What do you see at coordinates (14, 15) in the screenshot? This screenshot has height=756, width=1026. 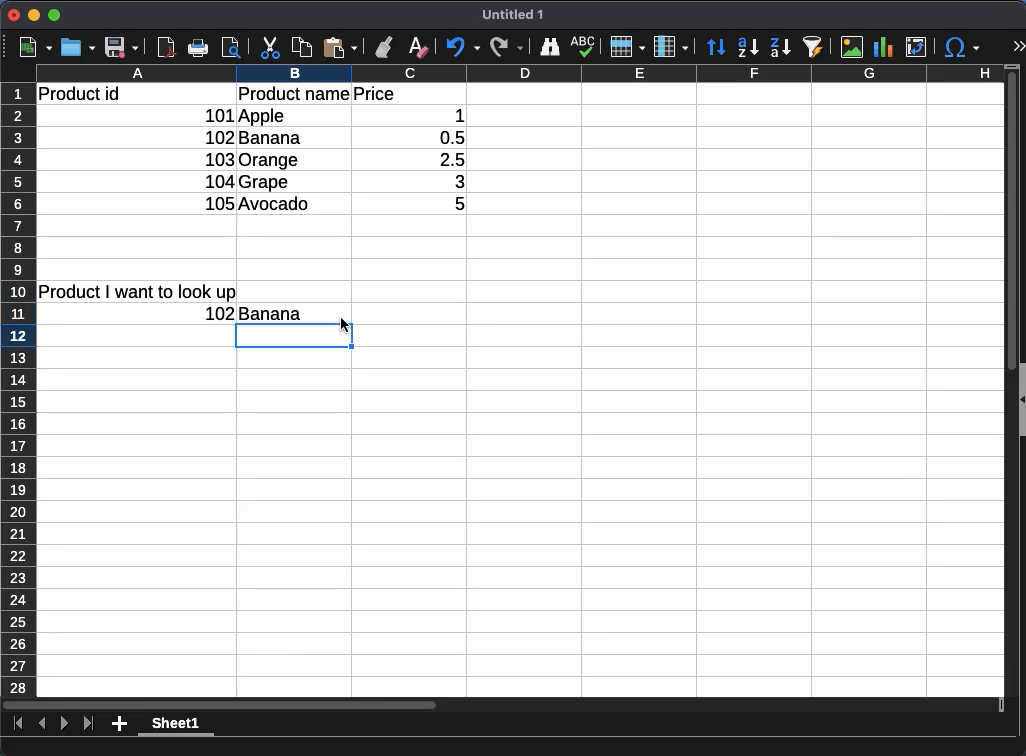 I see `close` at bounding box center [14, 15].